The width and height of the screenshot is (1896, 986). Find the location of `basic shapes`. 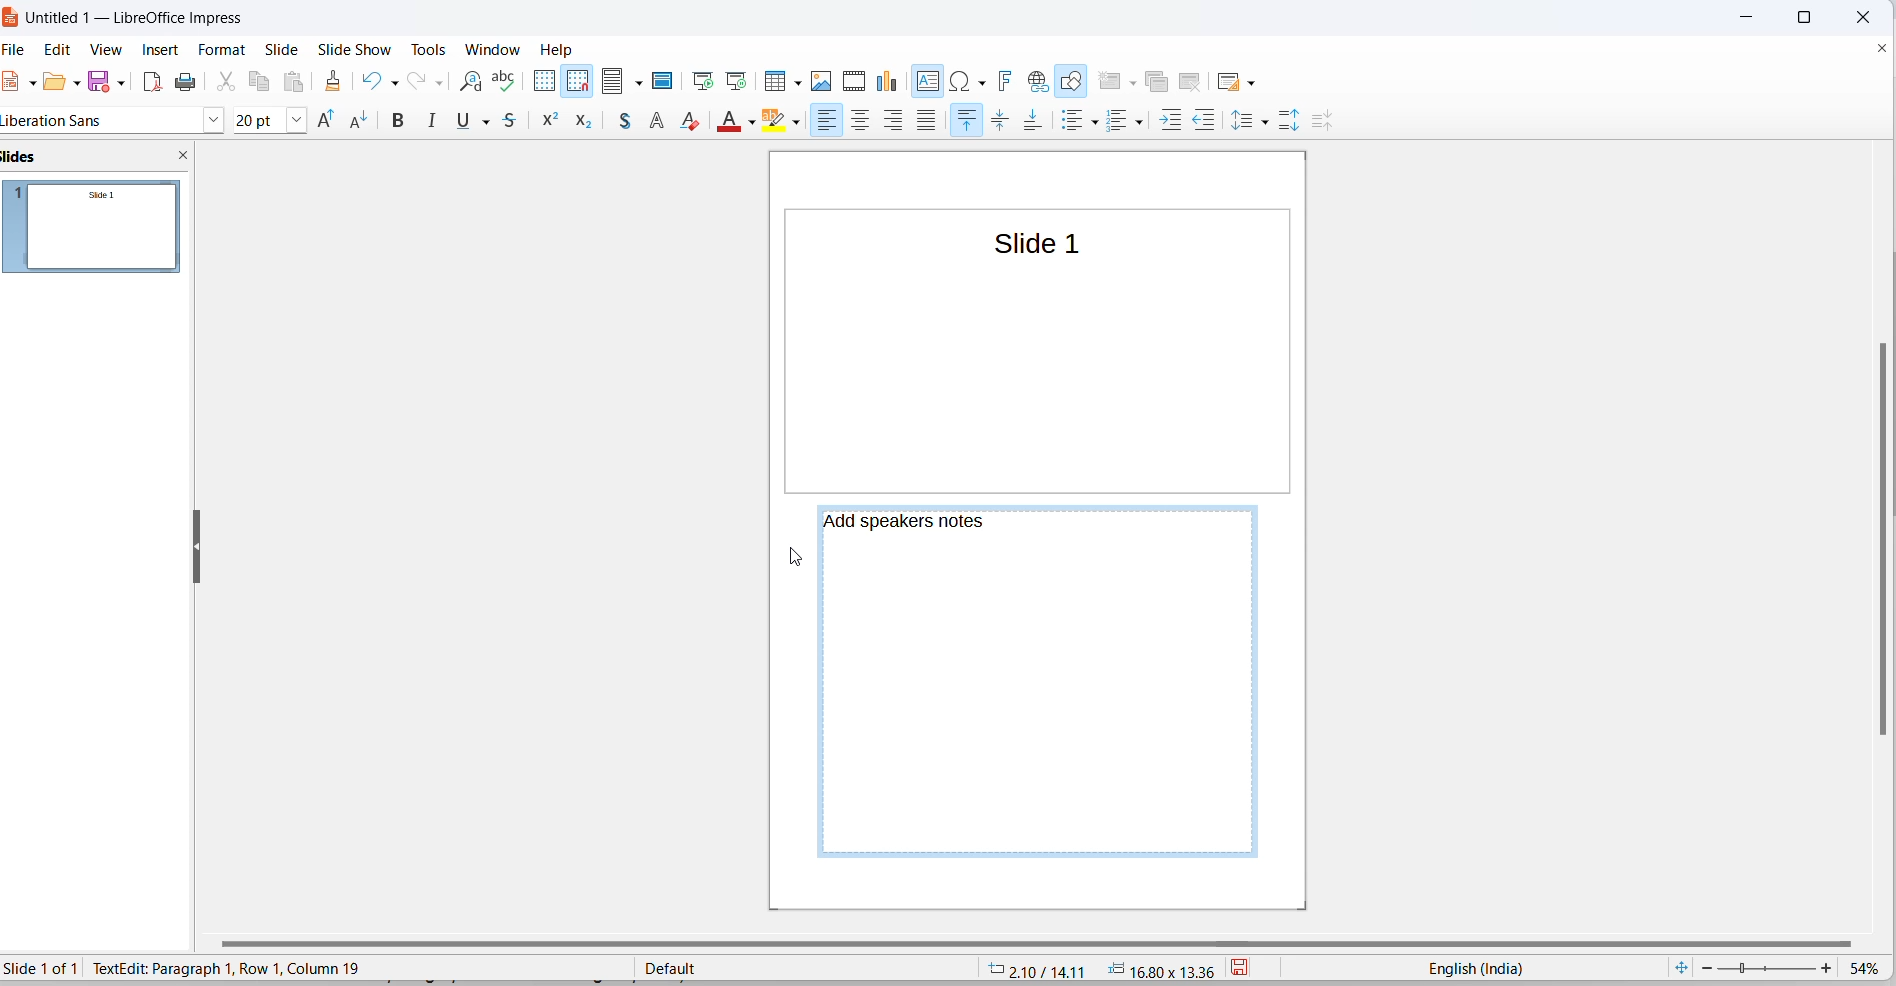

basic shapes is located at coordinates (430, 121).